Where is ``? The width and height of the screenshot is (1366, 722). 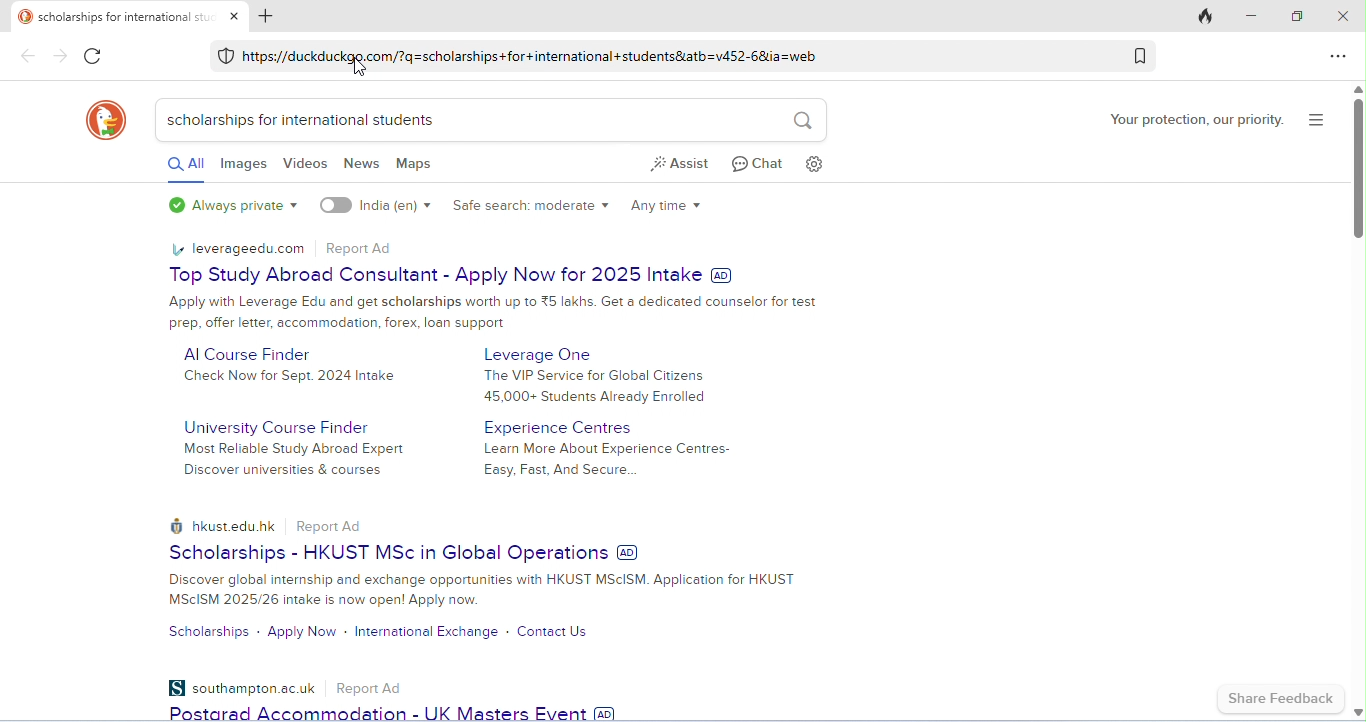
 is located at coordinates (359, 68).